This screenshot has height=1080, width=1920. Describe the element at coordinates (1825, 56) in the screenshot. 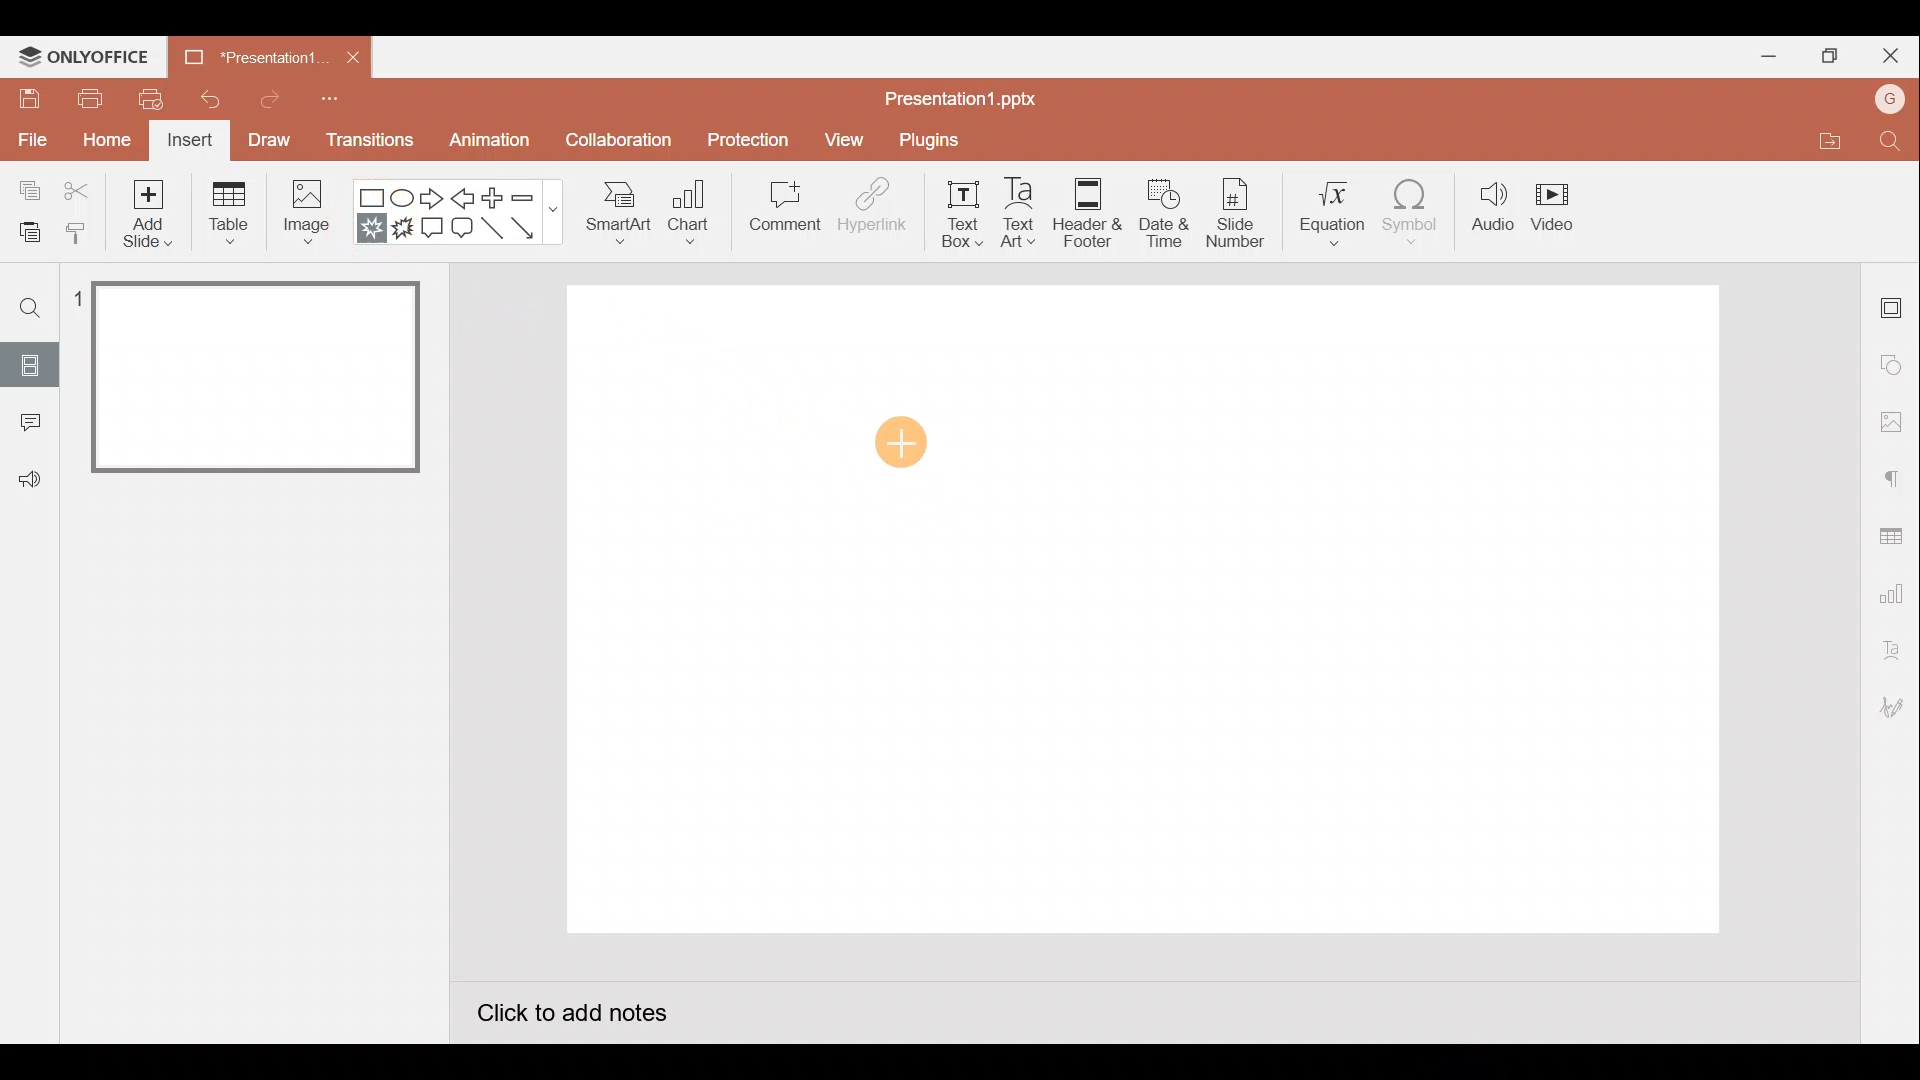

I see `Maximize` at that location.